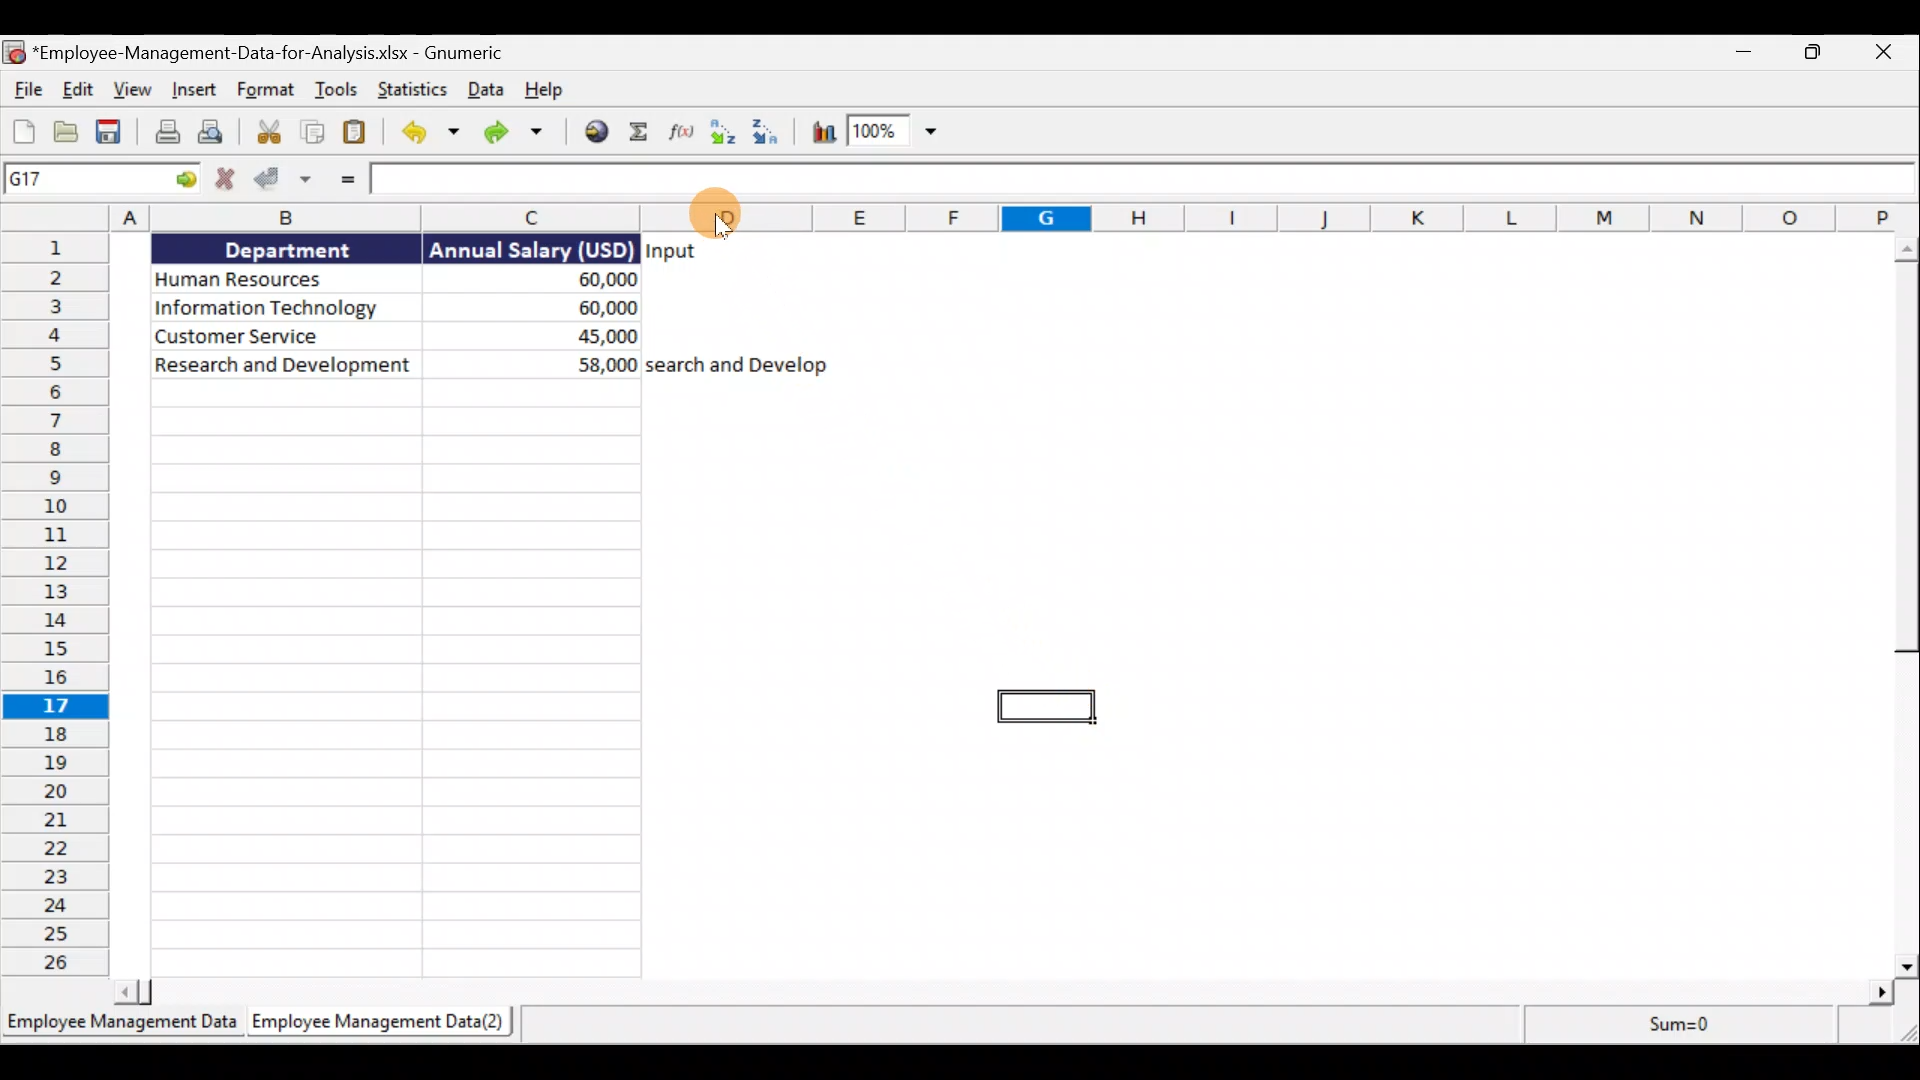 This screenshot has width=1920, height=1080. What do you see at coordinates (24, 83) in the screenshot?
I see `File` at bounding box center [24, 83].